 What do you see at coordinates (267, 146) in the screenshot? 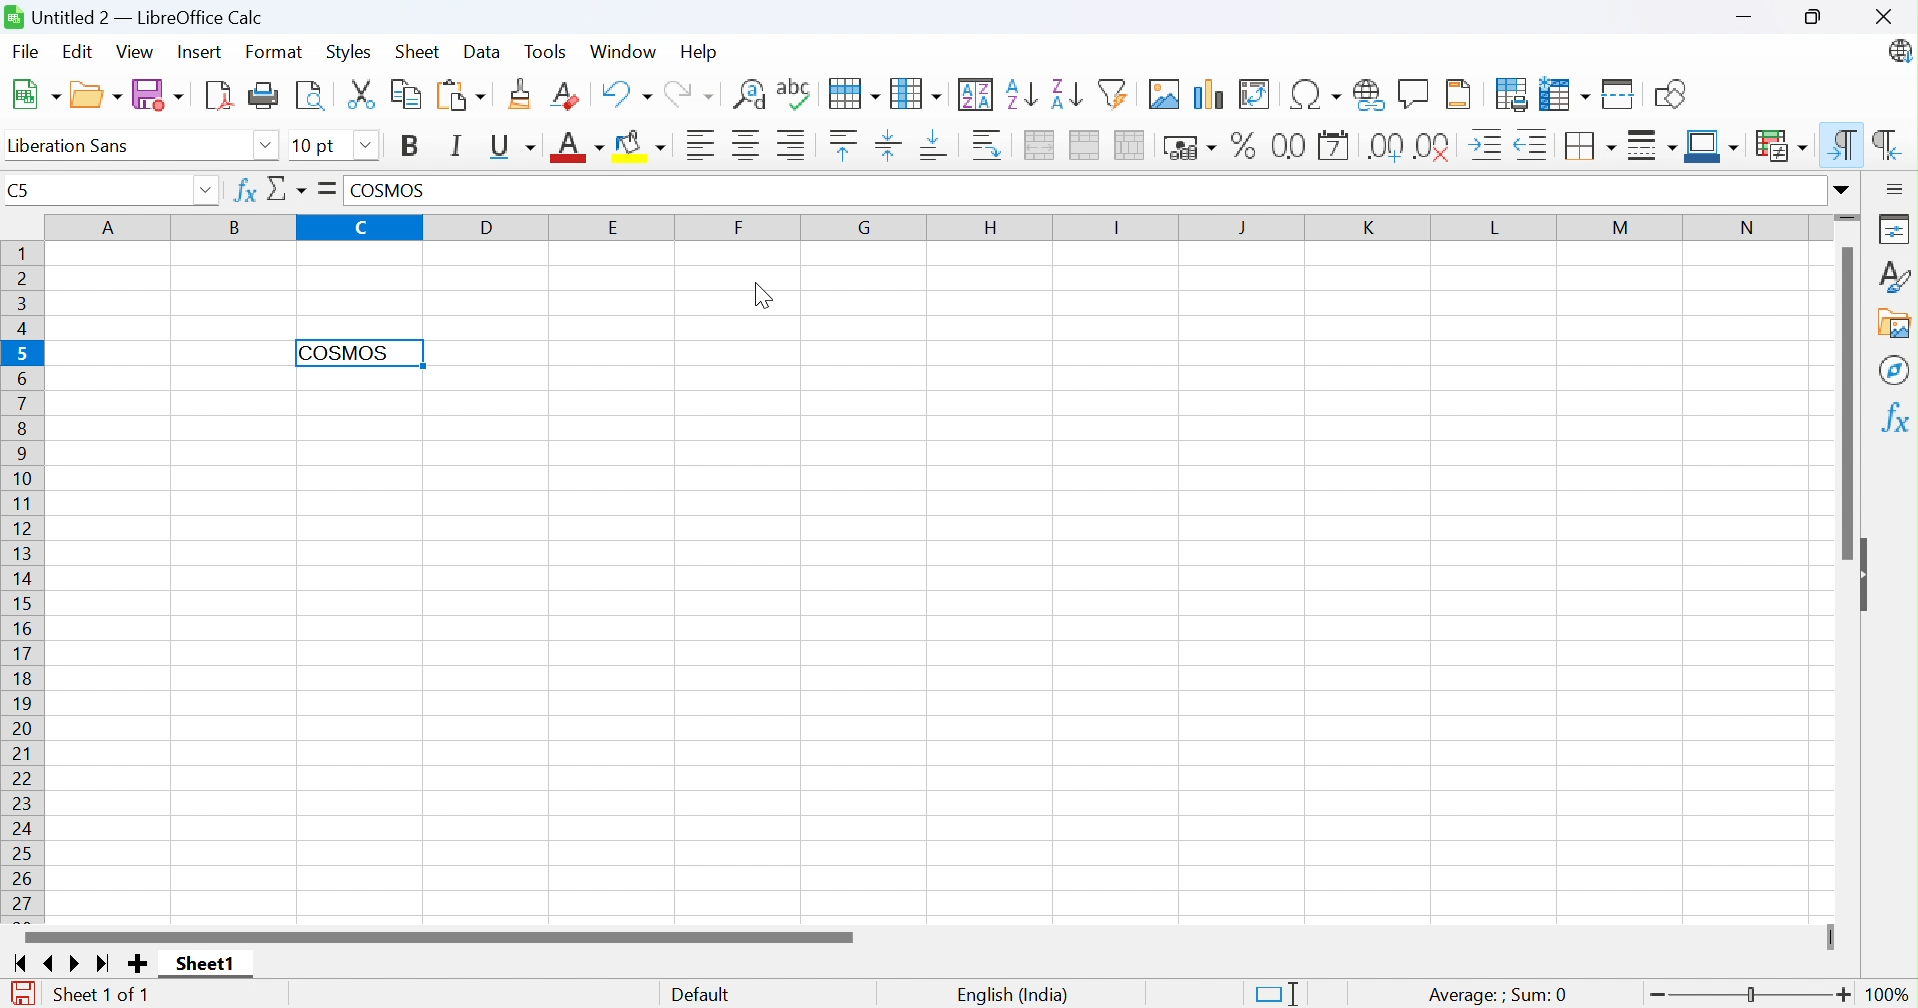
I see `Drop down` at bounding box center [267, 146].